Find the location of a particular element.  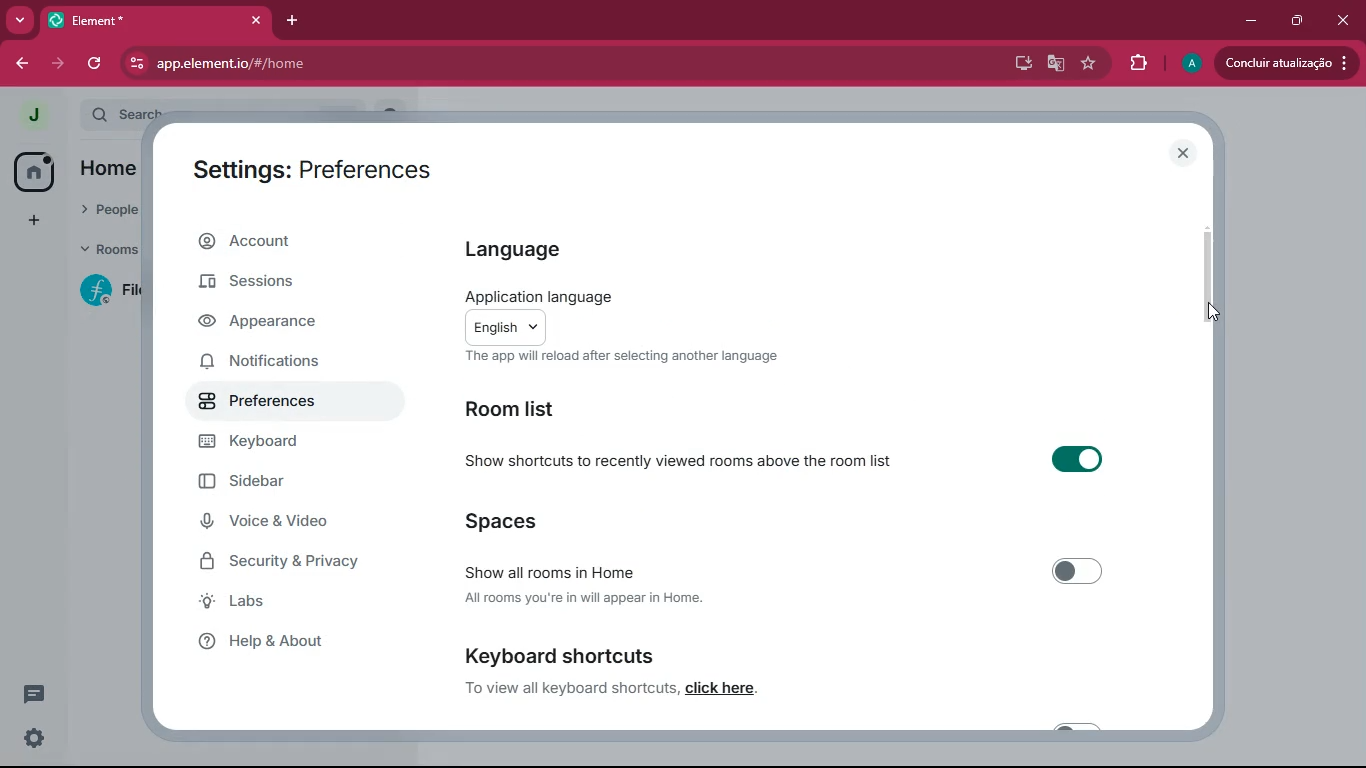

All rooms you're in will appear in Home. is located at coordinates (595, 598).